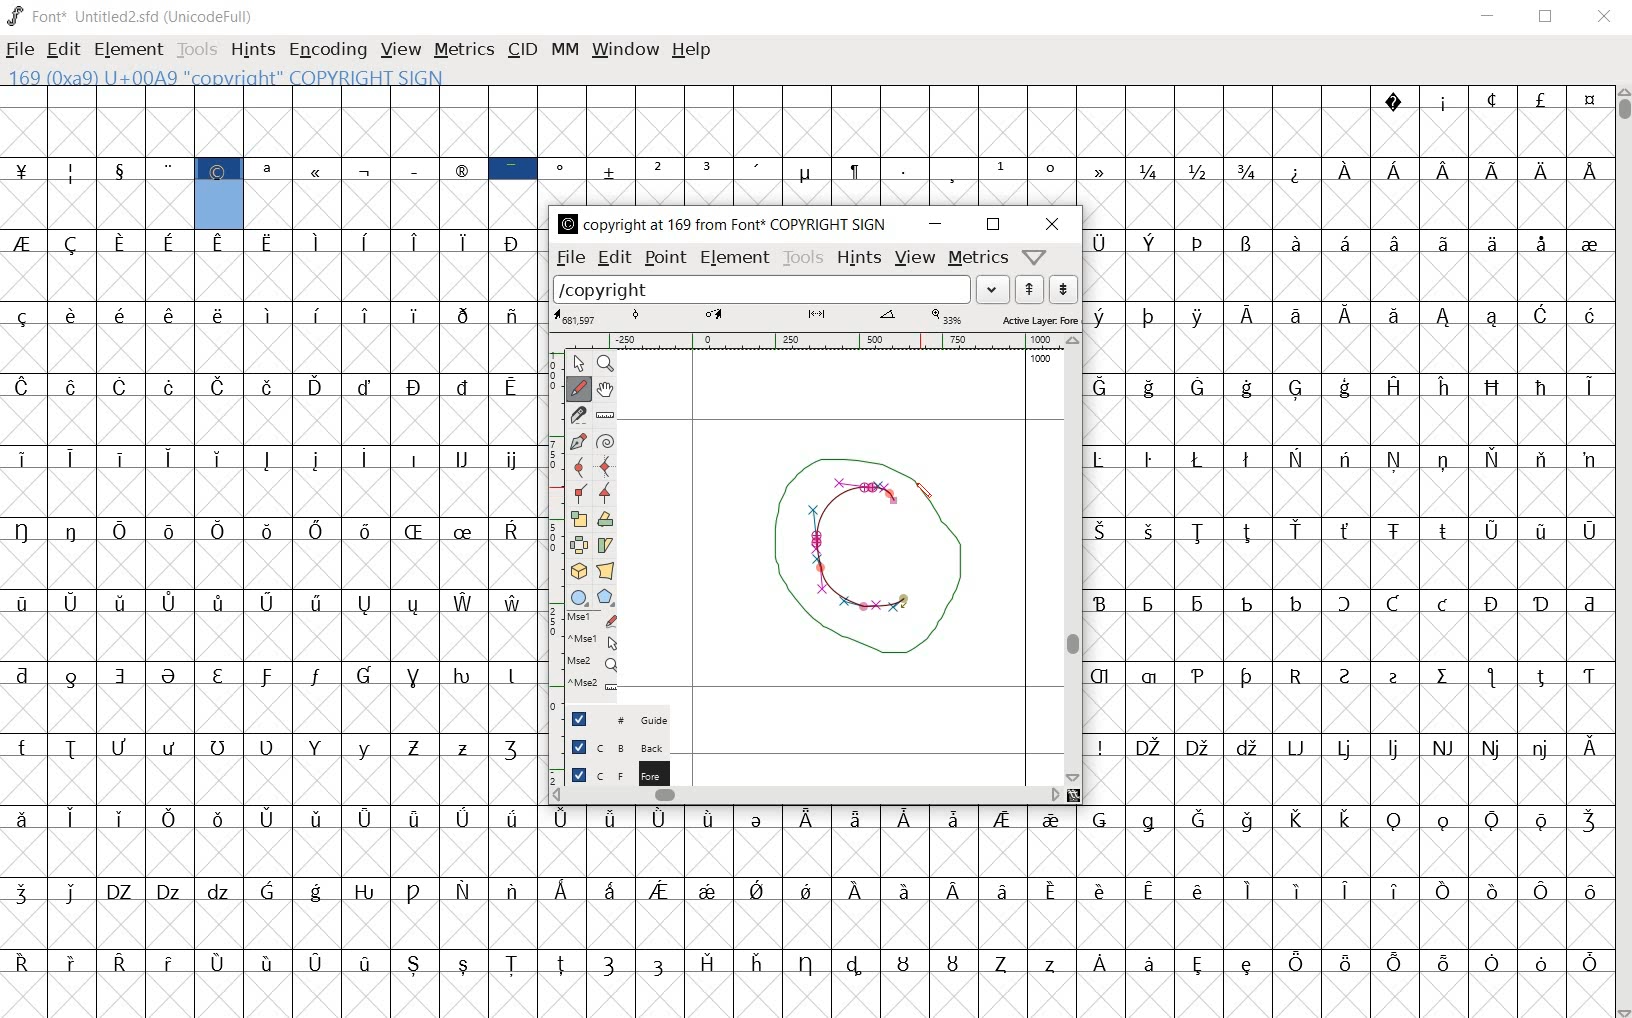 This screenshot has height=1018, width=1632. I want to click on draw a freehand curve, so click(578, 388).